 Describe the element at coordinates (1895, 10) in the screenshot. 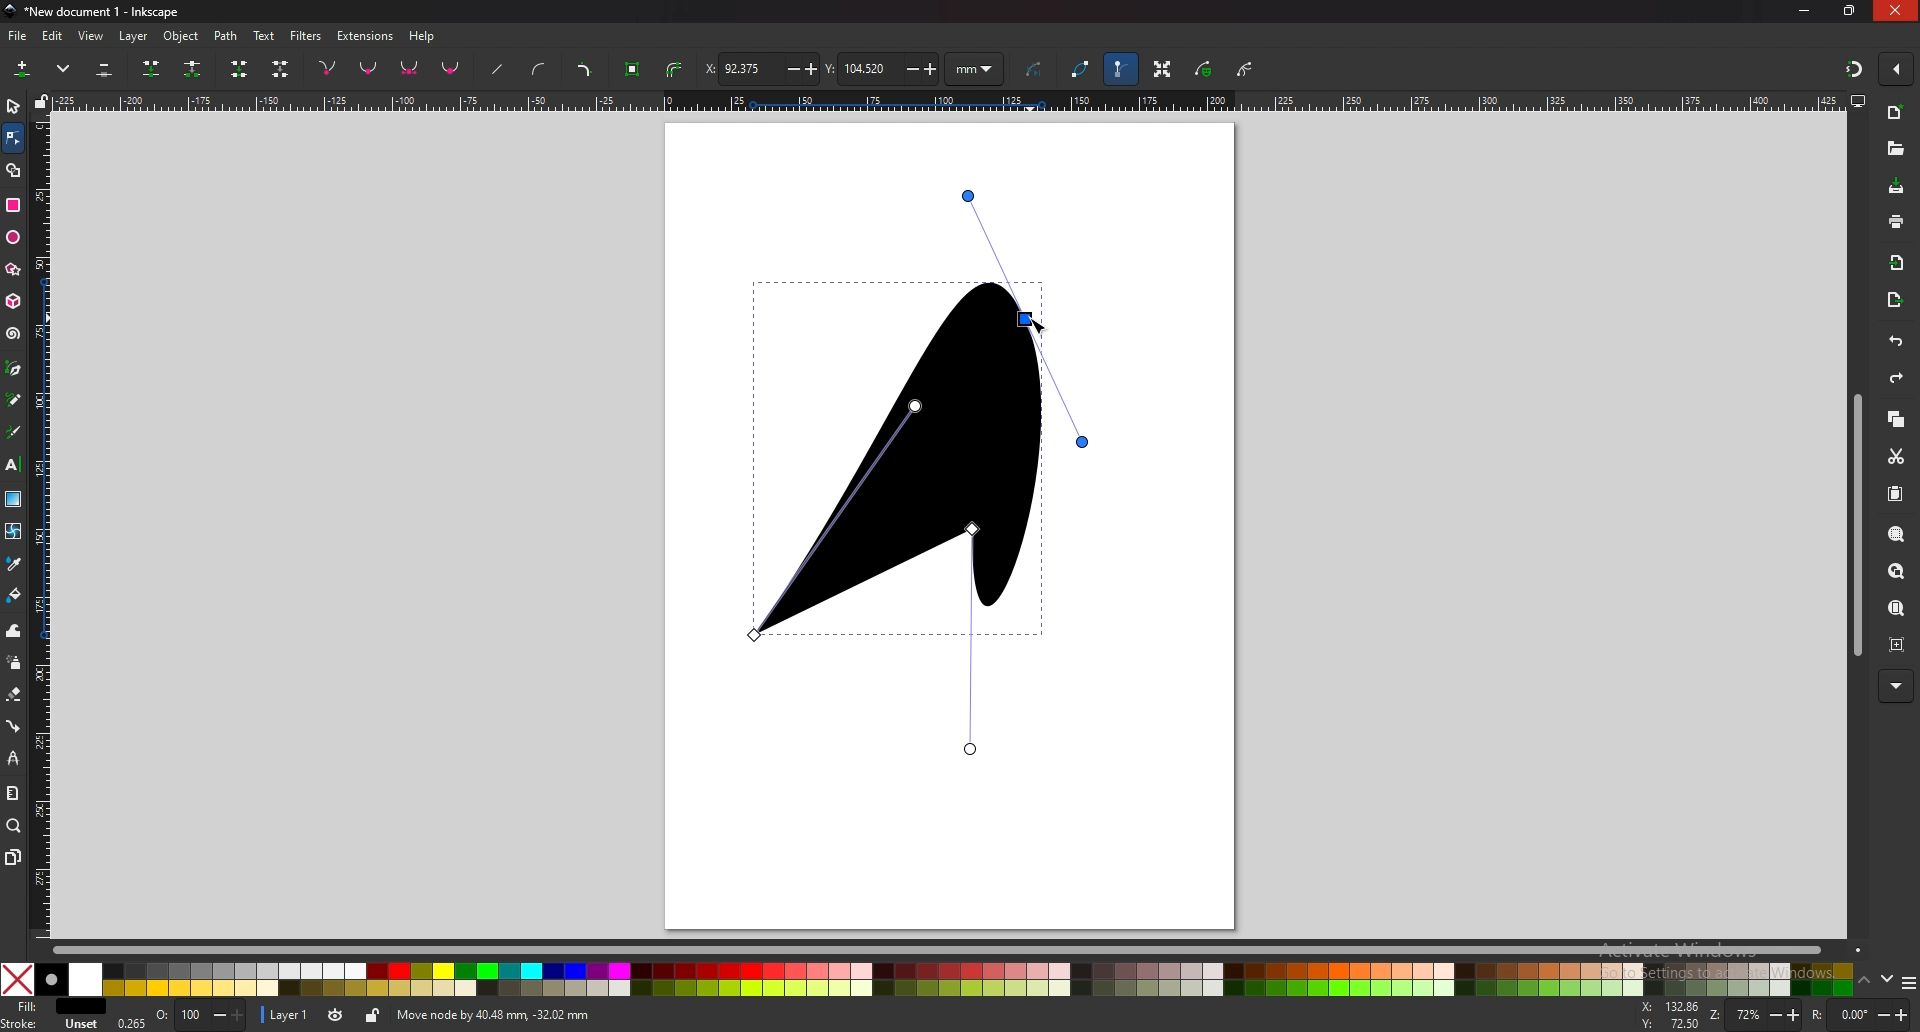

I see `close` at that location.